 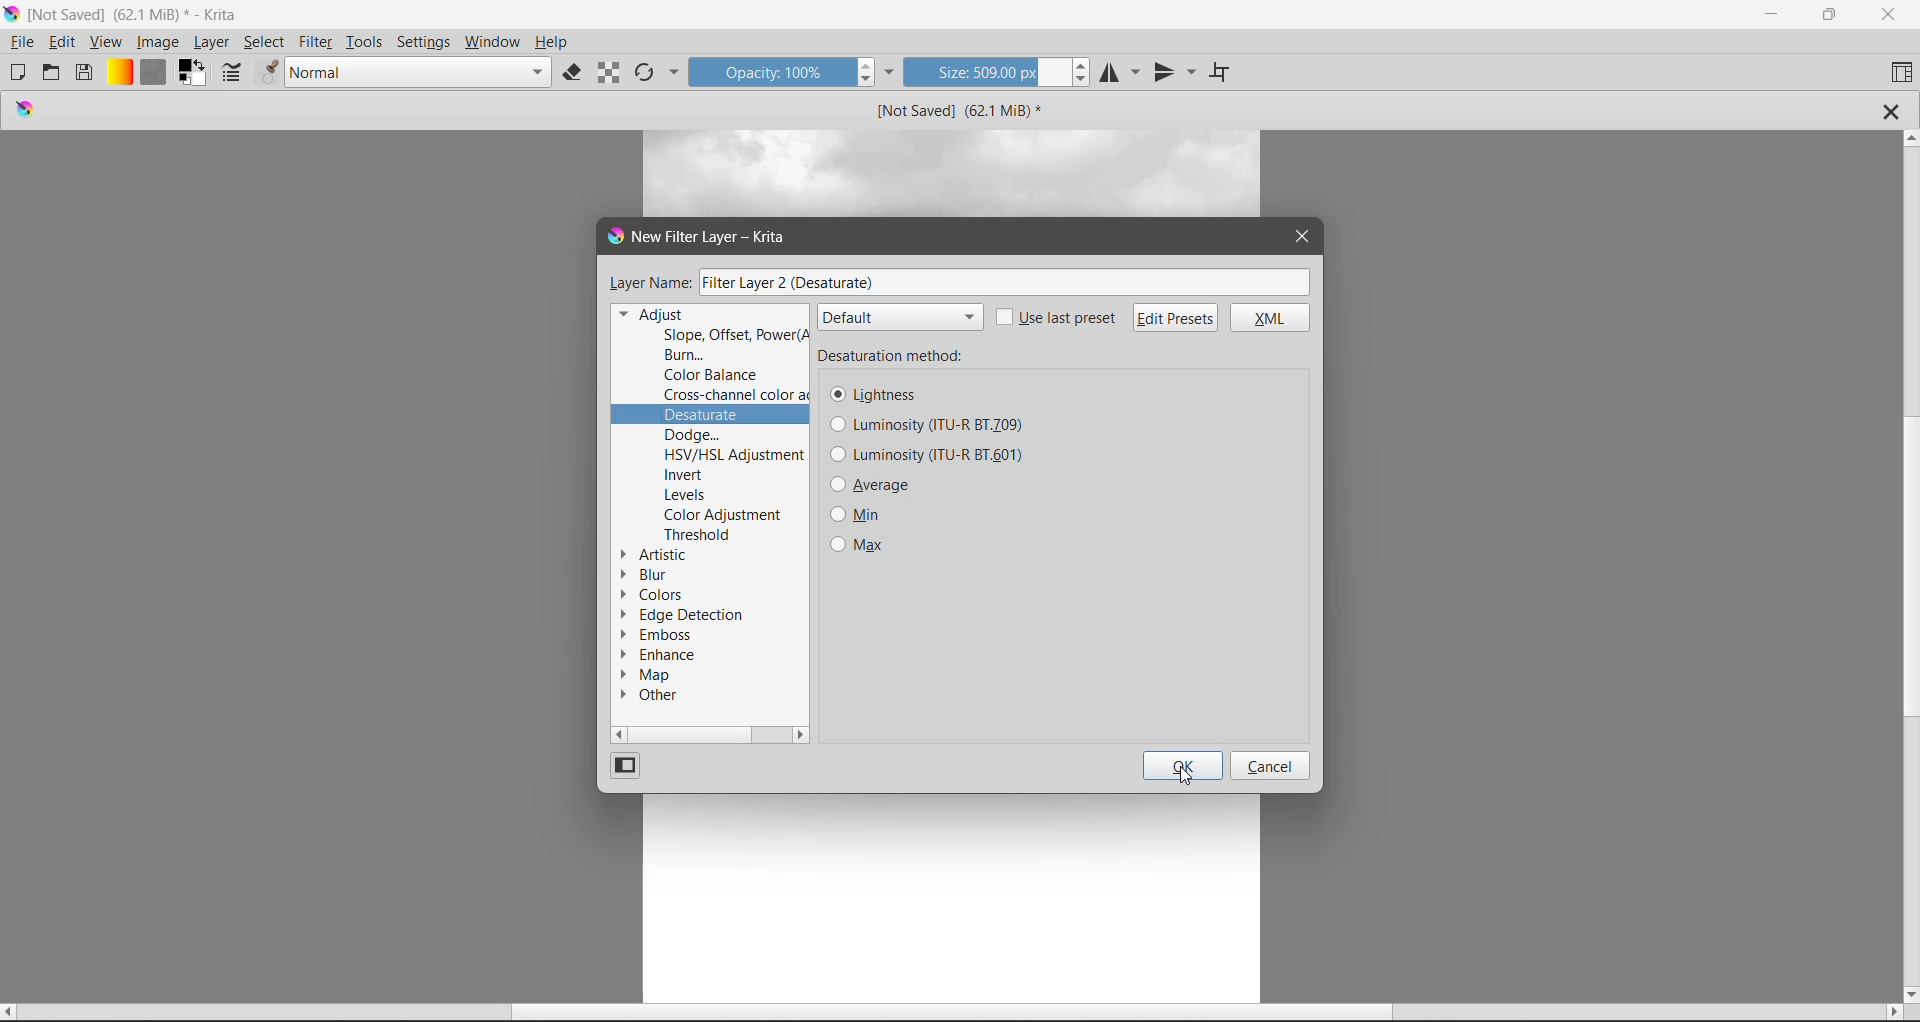 I want to click on Set eraser mode, so click(x=572, y=72).